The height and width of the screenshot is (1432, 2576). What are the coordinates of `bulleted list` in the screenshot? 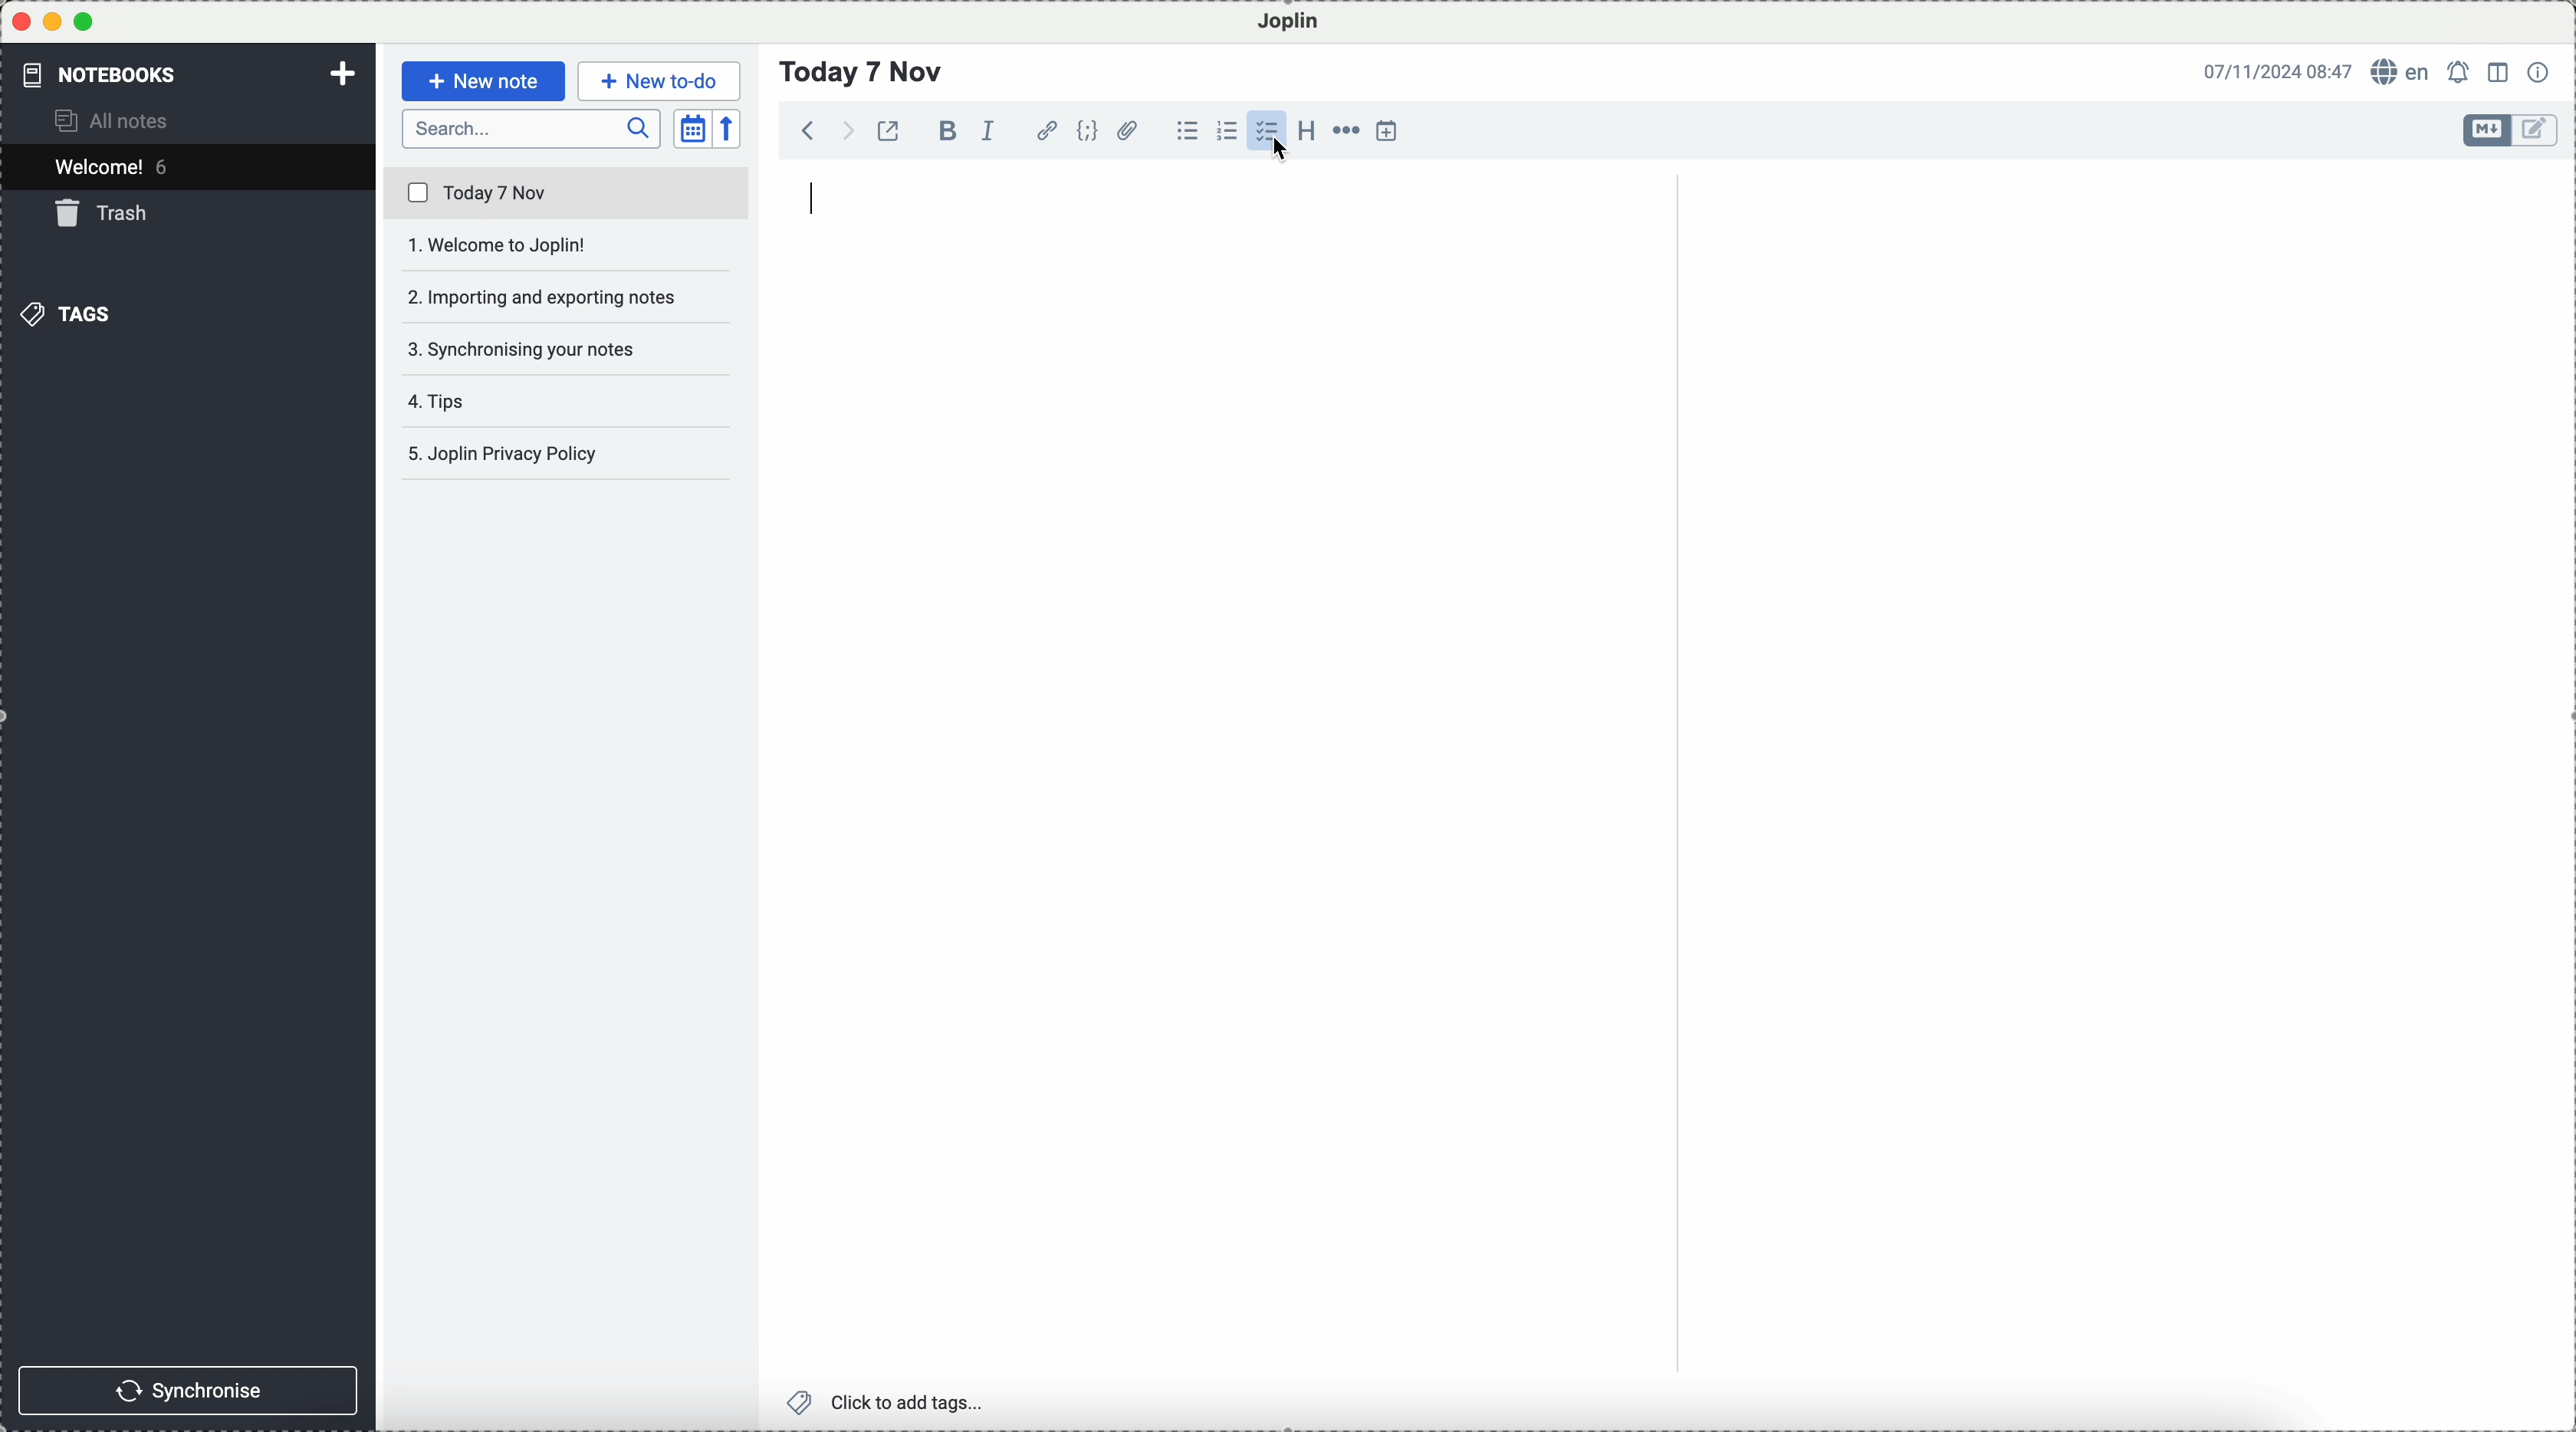 It's located at (1187, 131).